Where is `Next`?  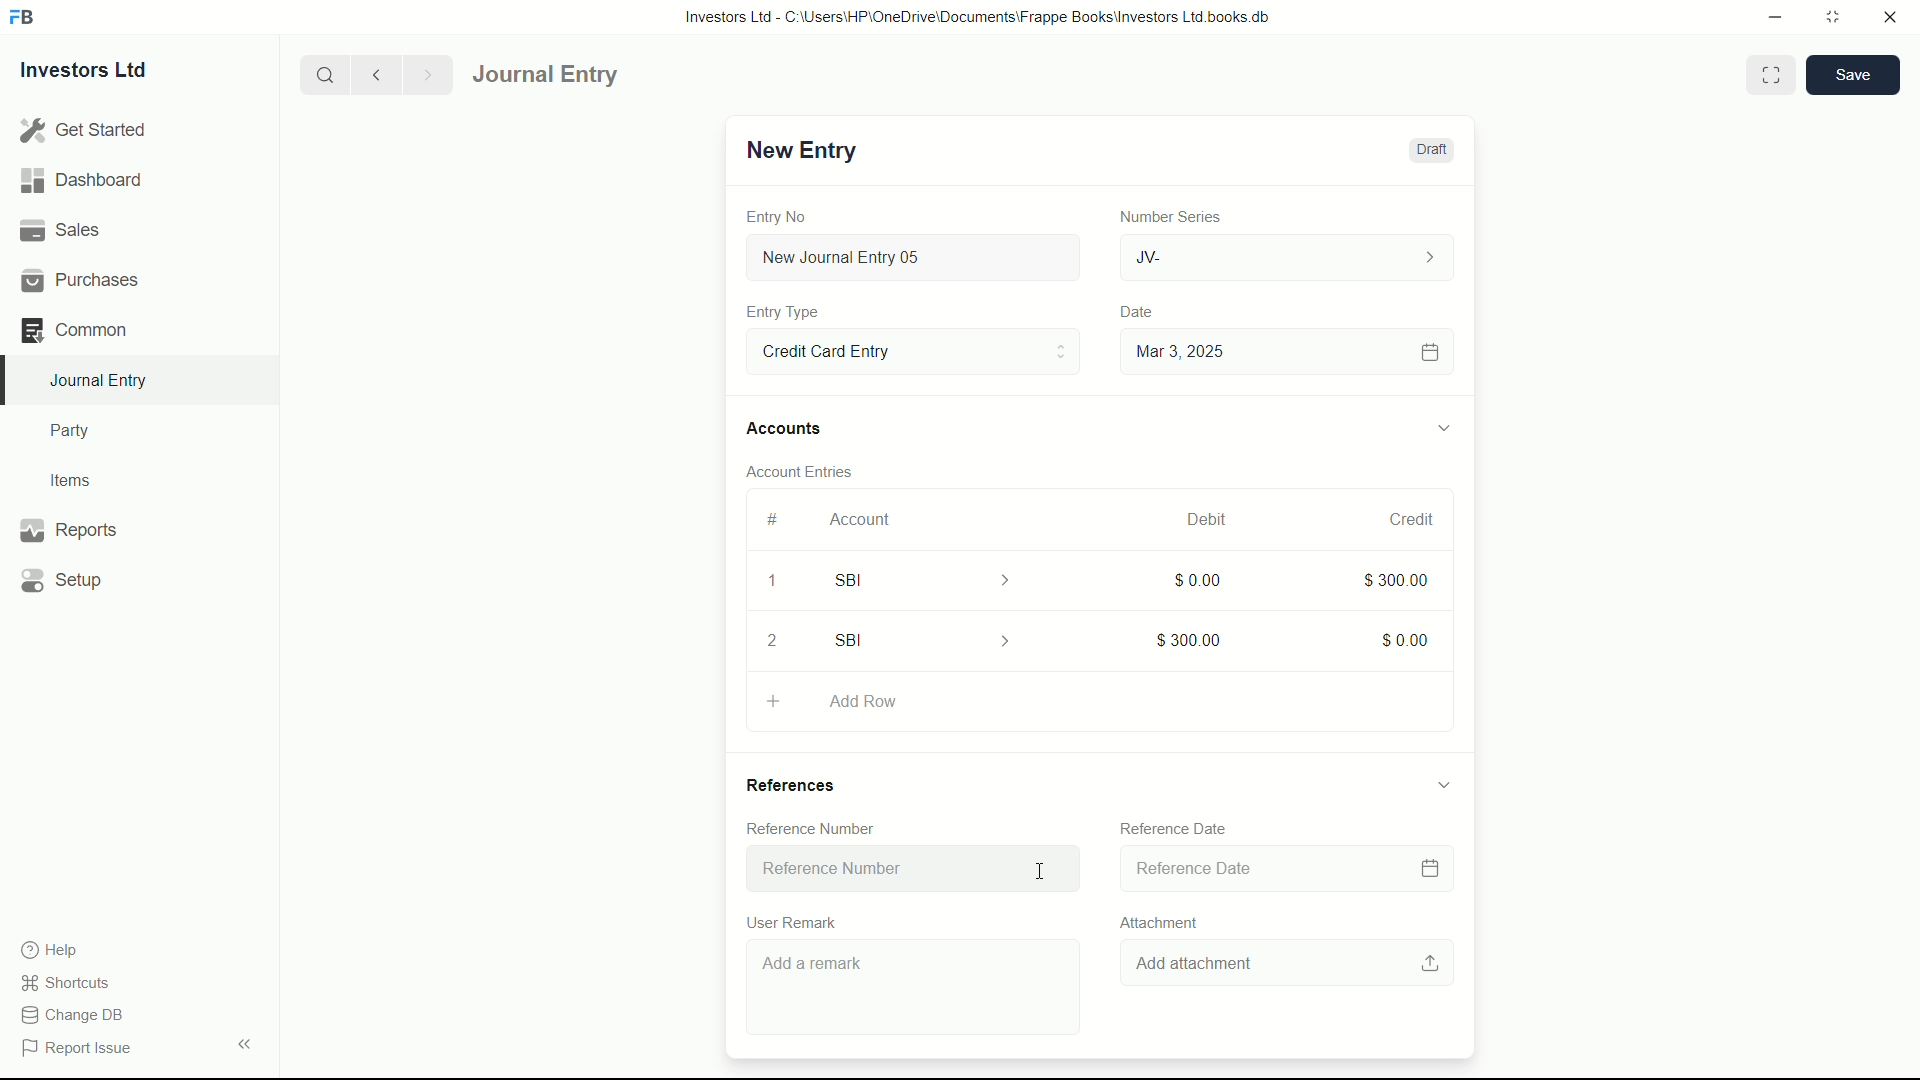
Next is located at coordinates (424, 74).